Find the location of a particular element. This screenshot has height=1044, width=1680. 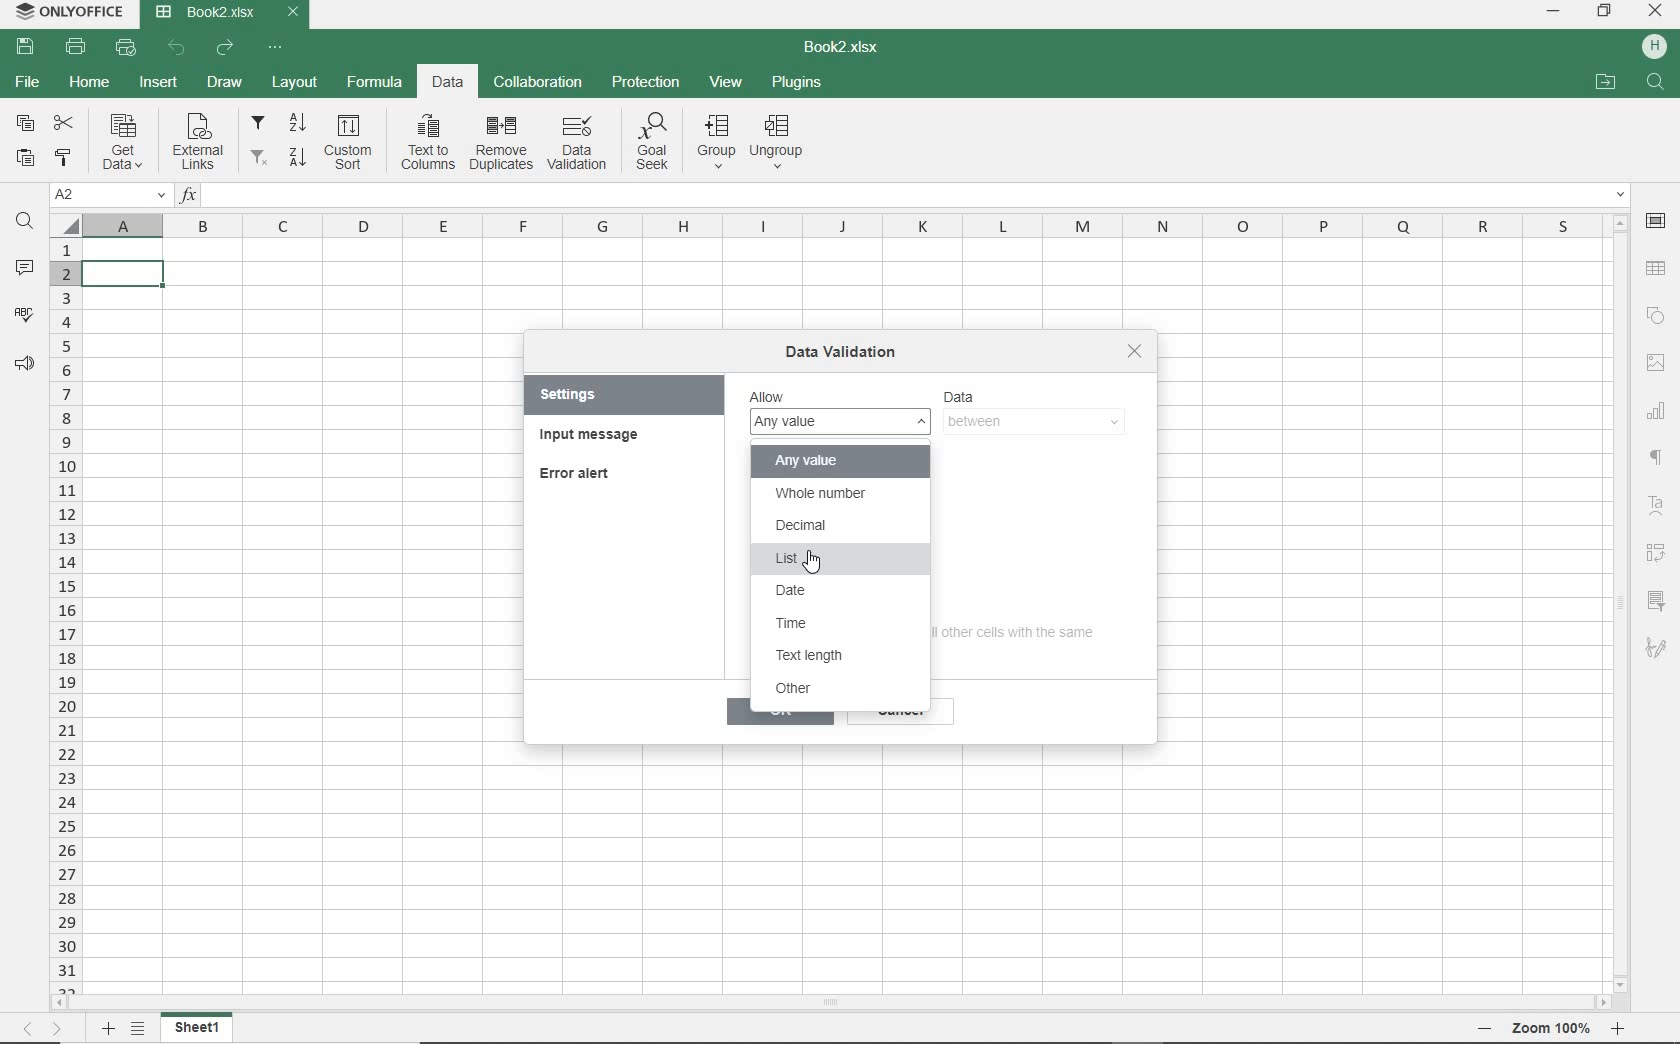

VIEW is located at coordinates (728, 81).